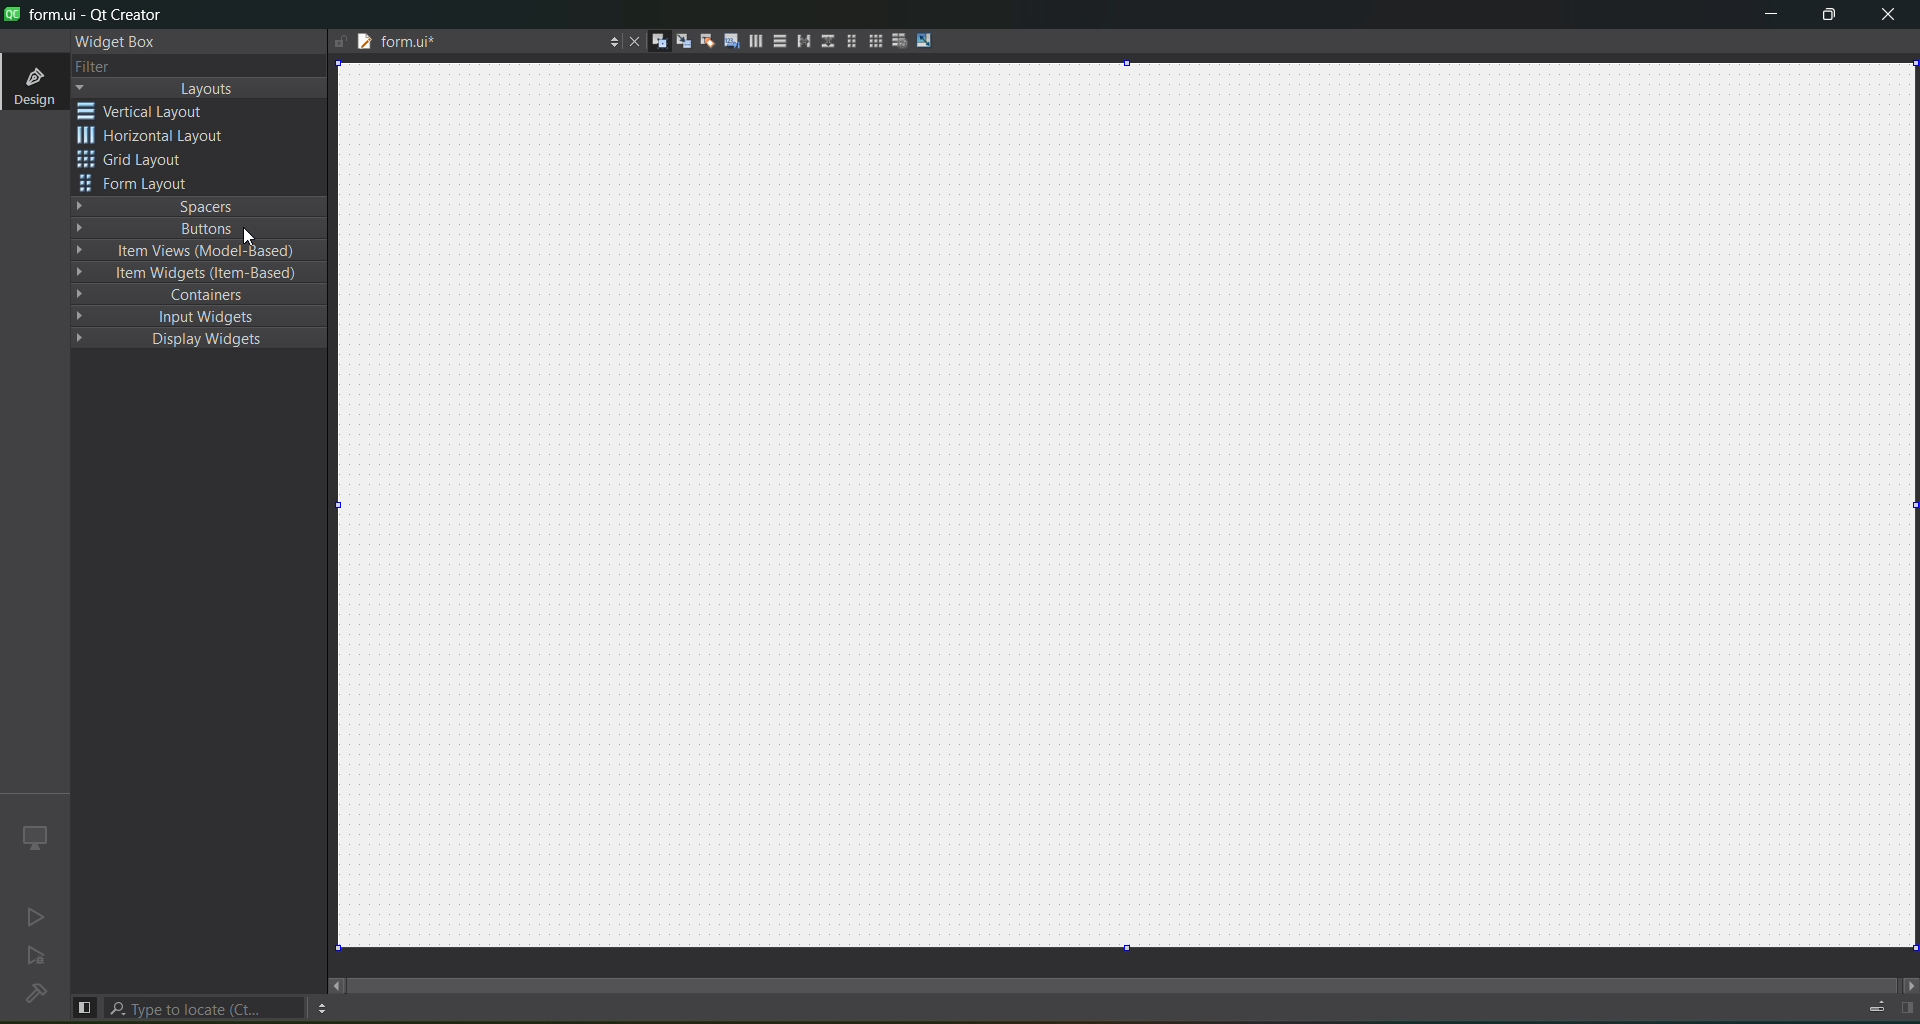 The image size is (1920, 1024). Describe the element at coordinates (755, 44) in the screenshot. I see `horizontal layoutt` at that location.